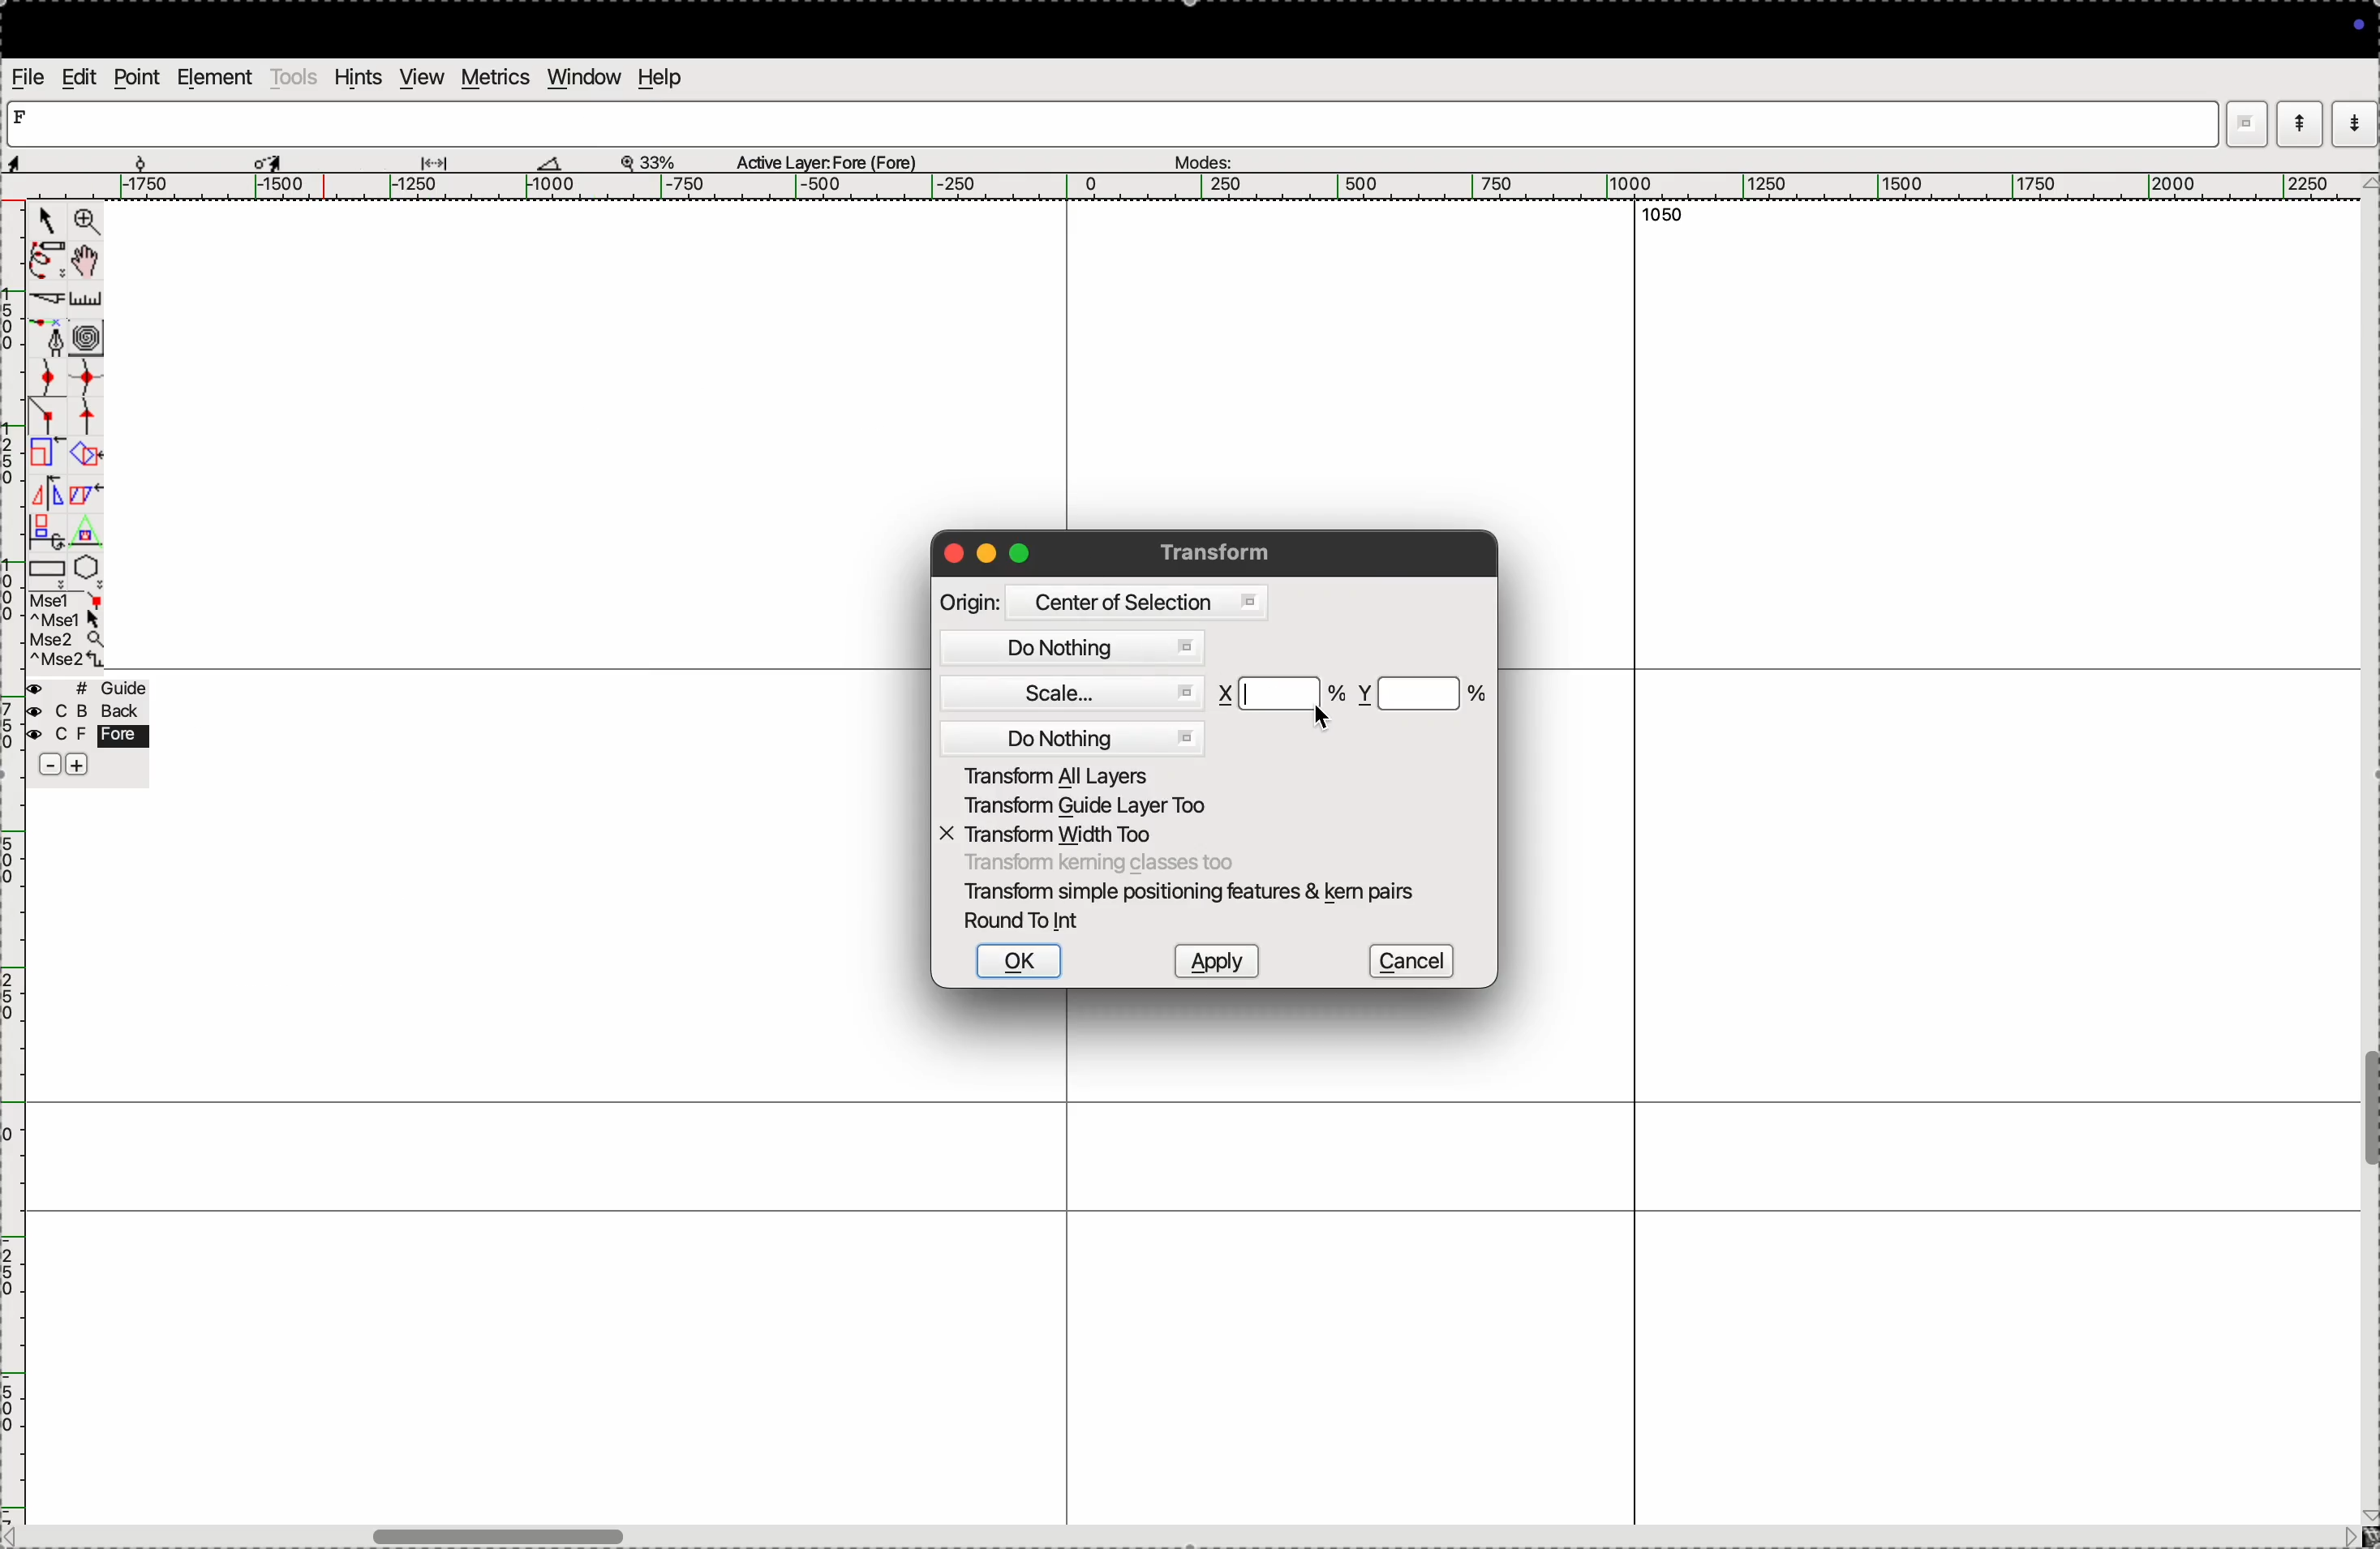  I want to click on apply, so click(1215, 961).